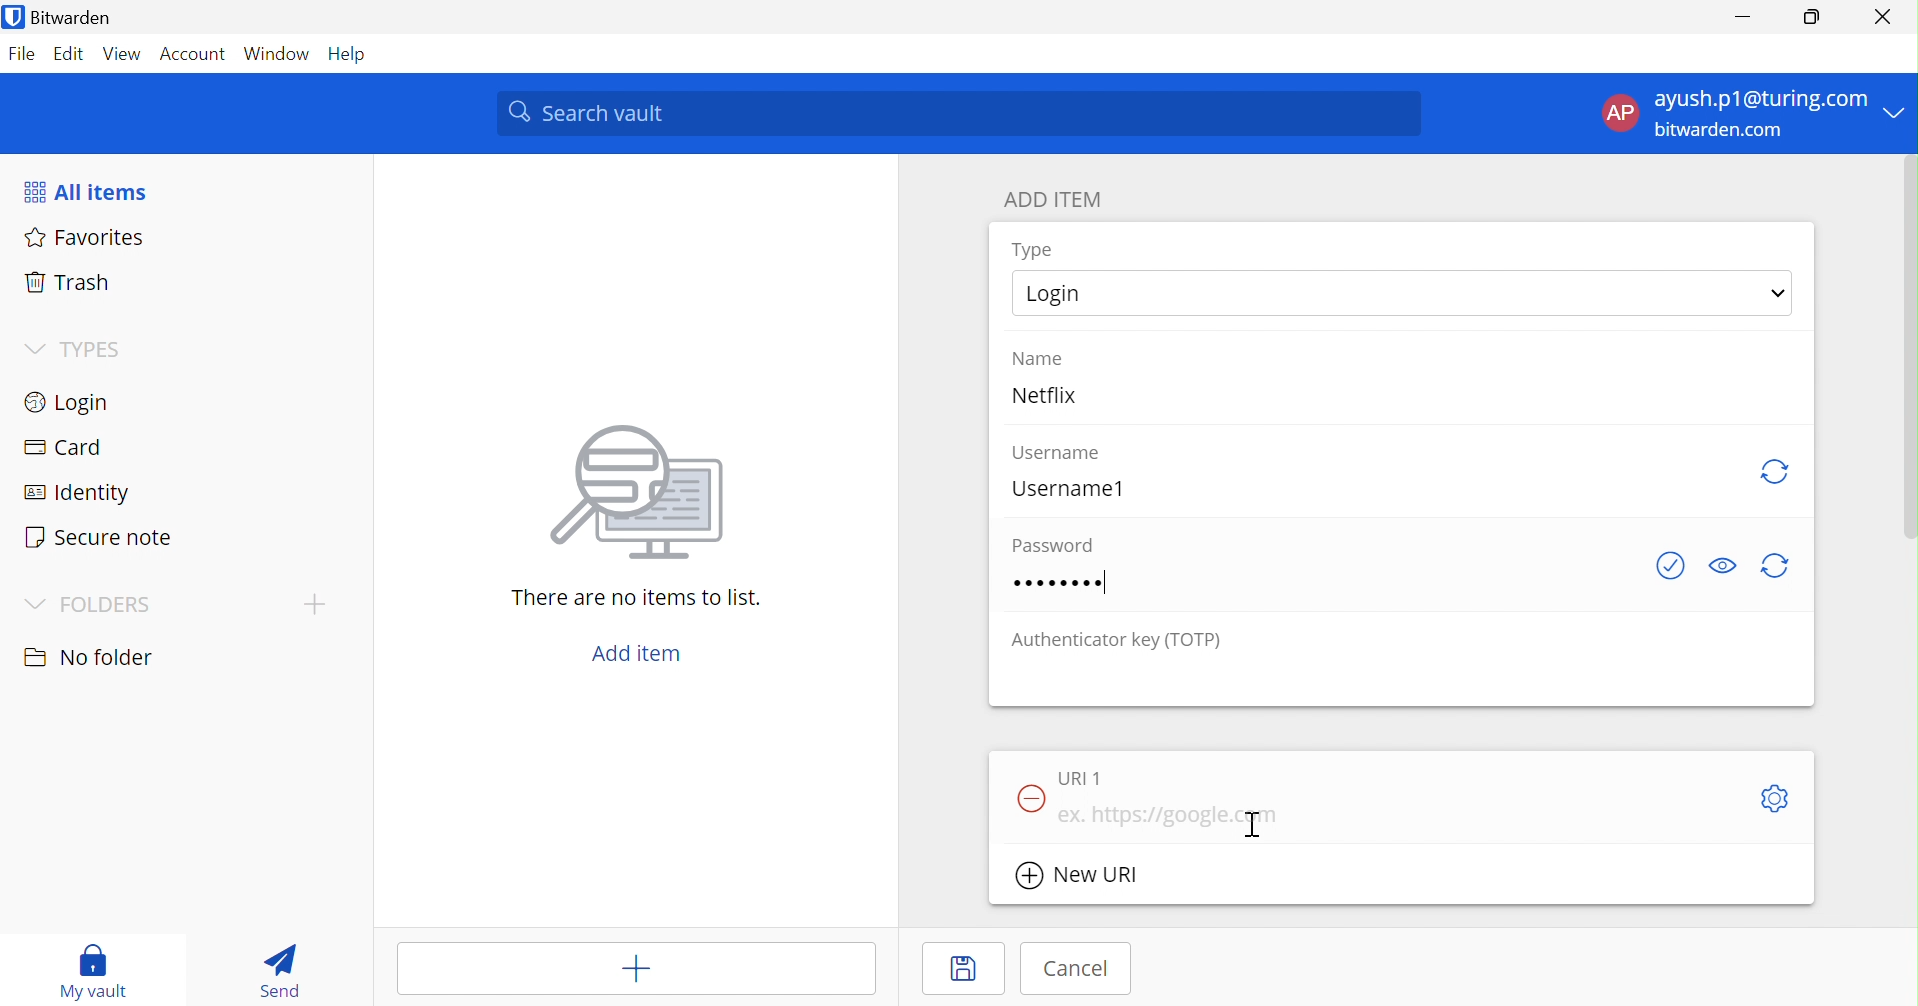  What do you see at coordinates (1079, 874) in the screenshot?
I see `New URl` at bounding box center [1079, 874].